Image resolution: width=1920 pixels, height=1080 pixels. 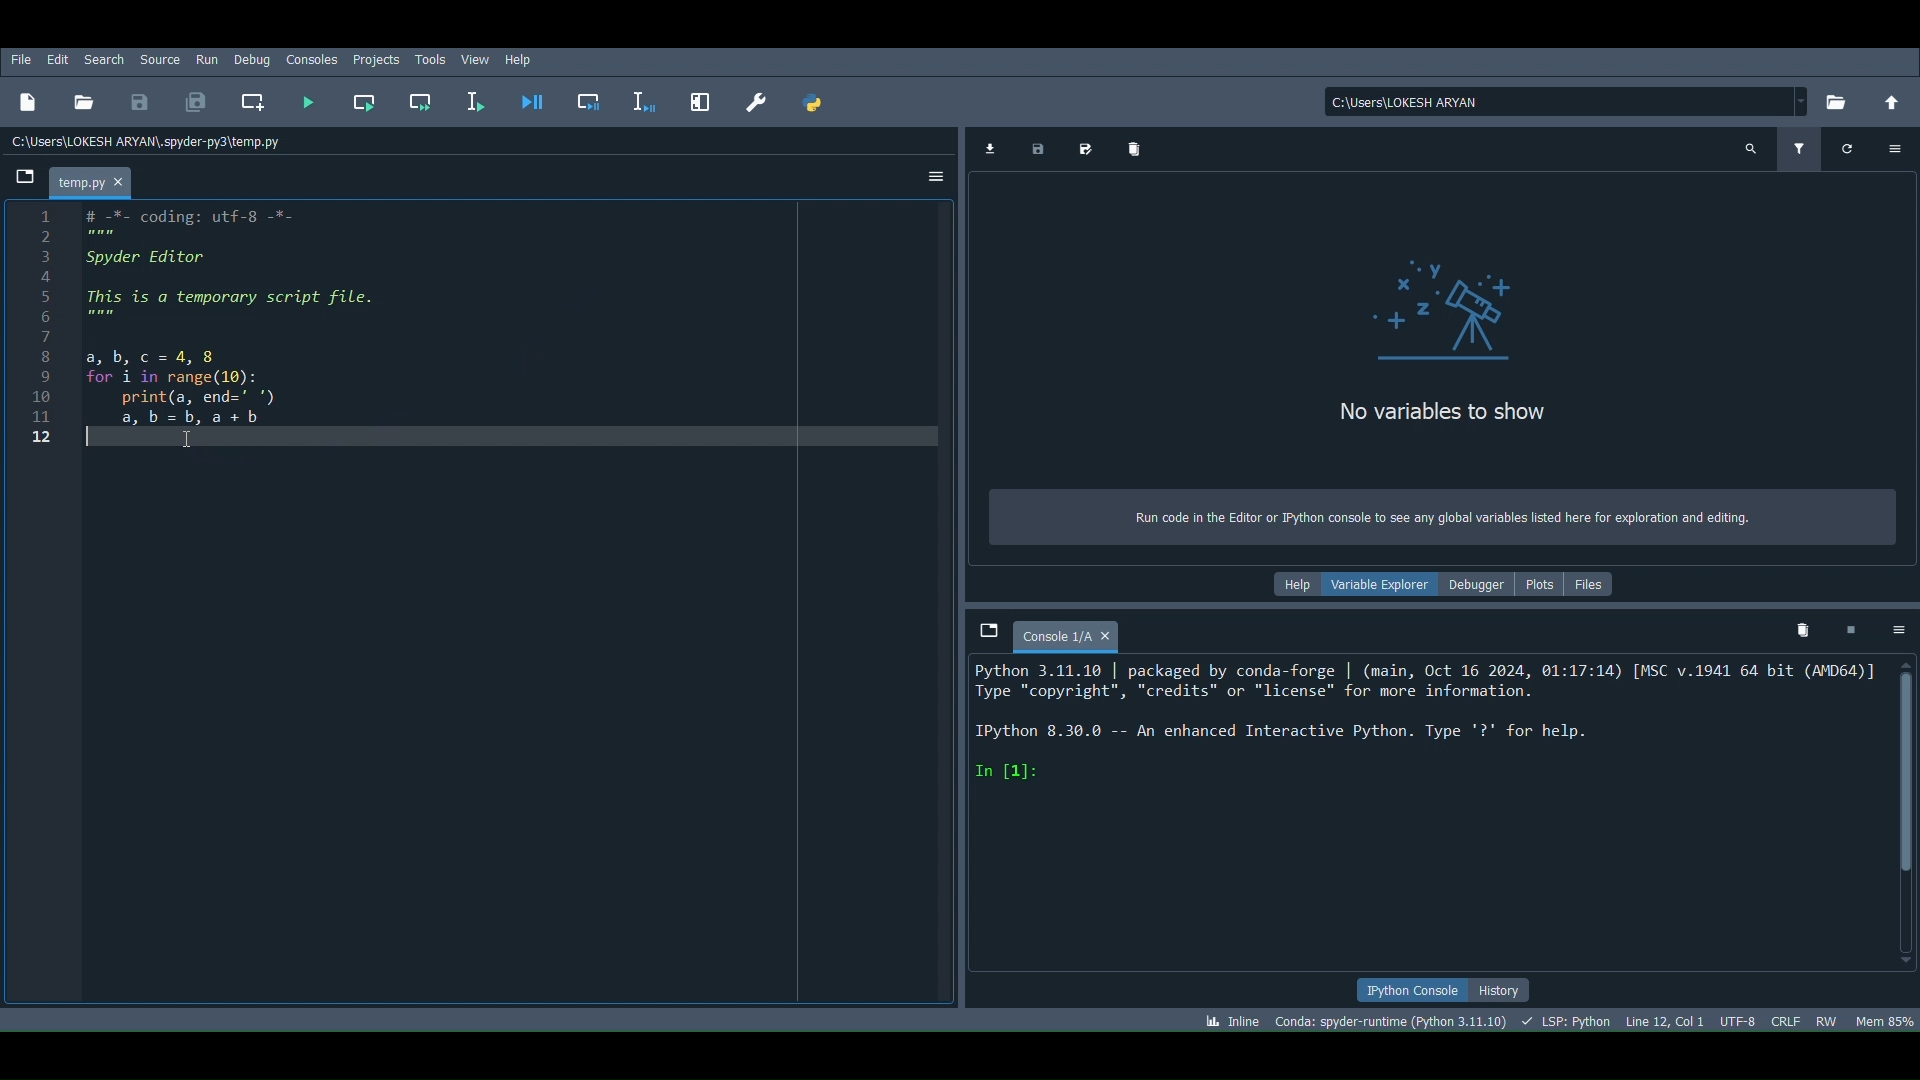 What do you see at coordinates (1909, 814) in the screenshot?
I see `Scrollbar` at bounding box center [1909, 814].